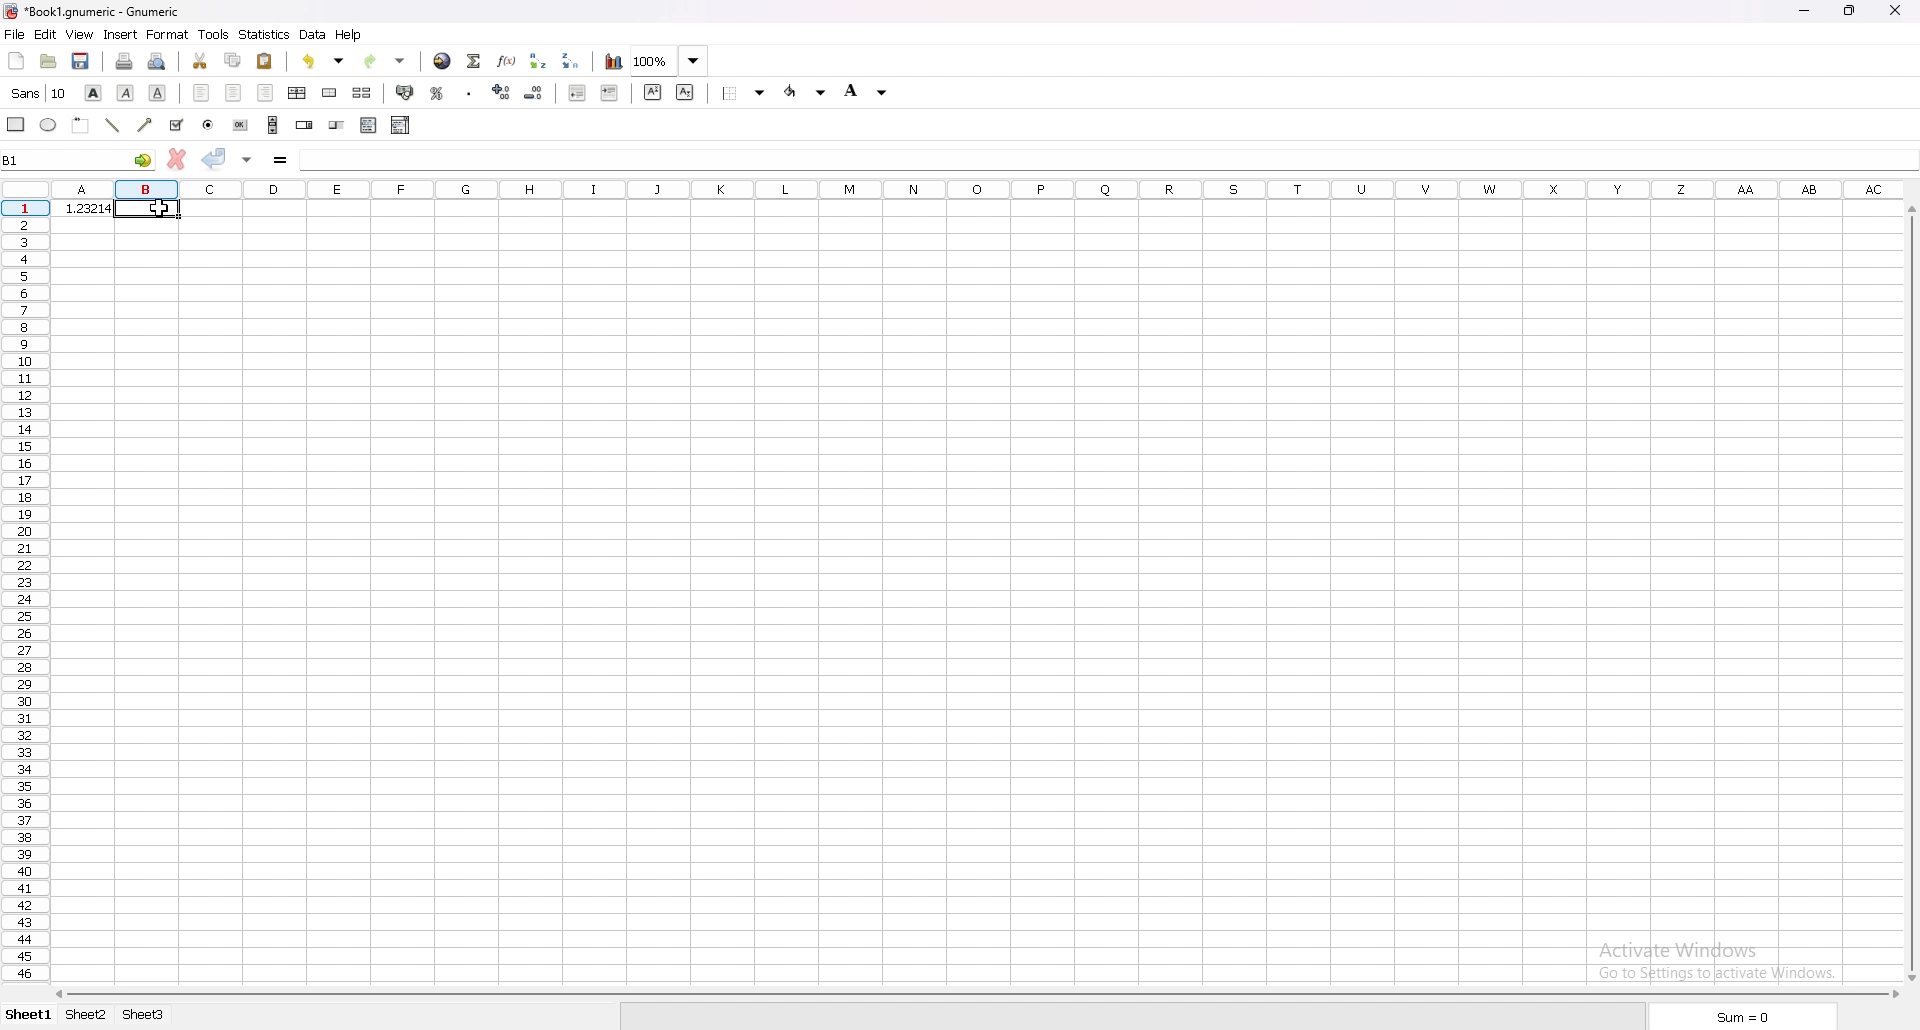 The image size is (1920, 1030). I want to click on italic, so click(126, 92).